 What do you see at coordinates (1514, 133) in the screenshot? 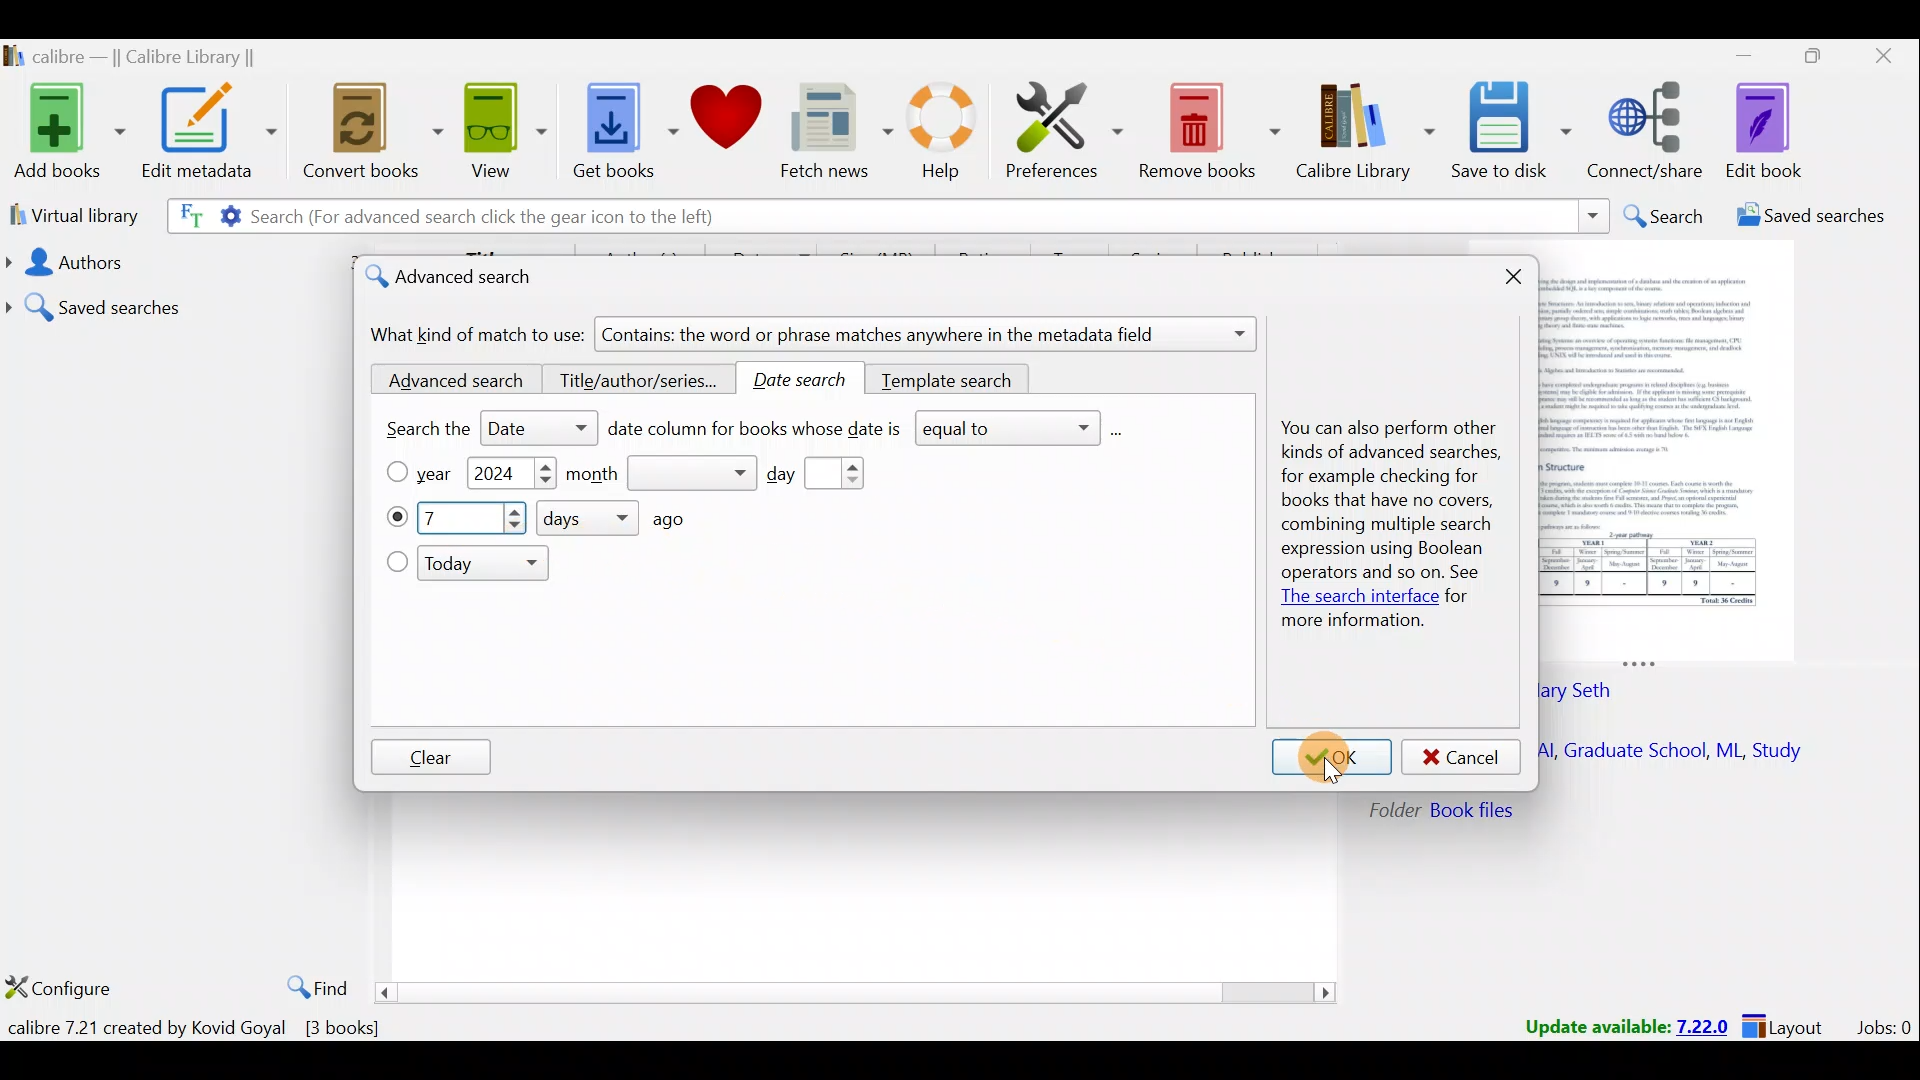
I see `Save to disk` at bounding box center [1514, 133].